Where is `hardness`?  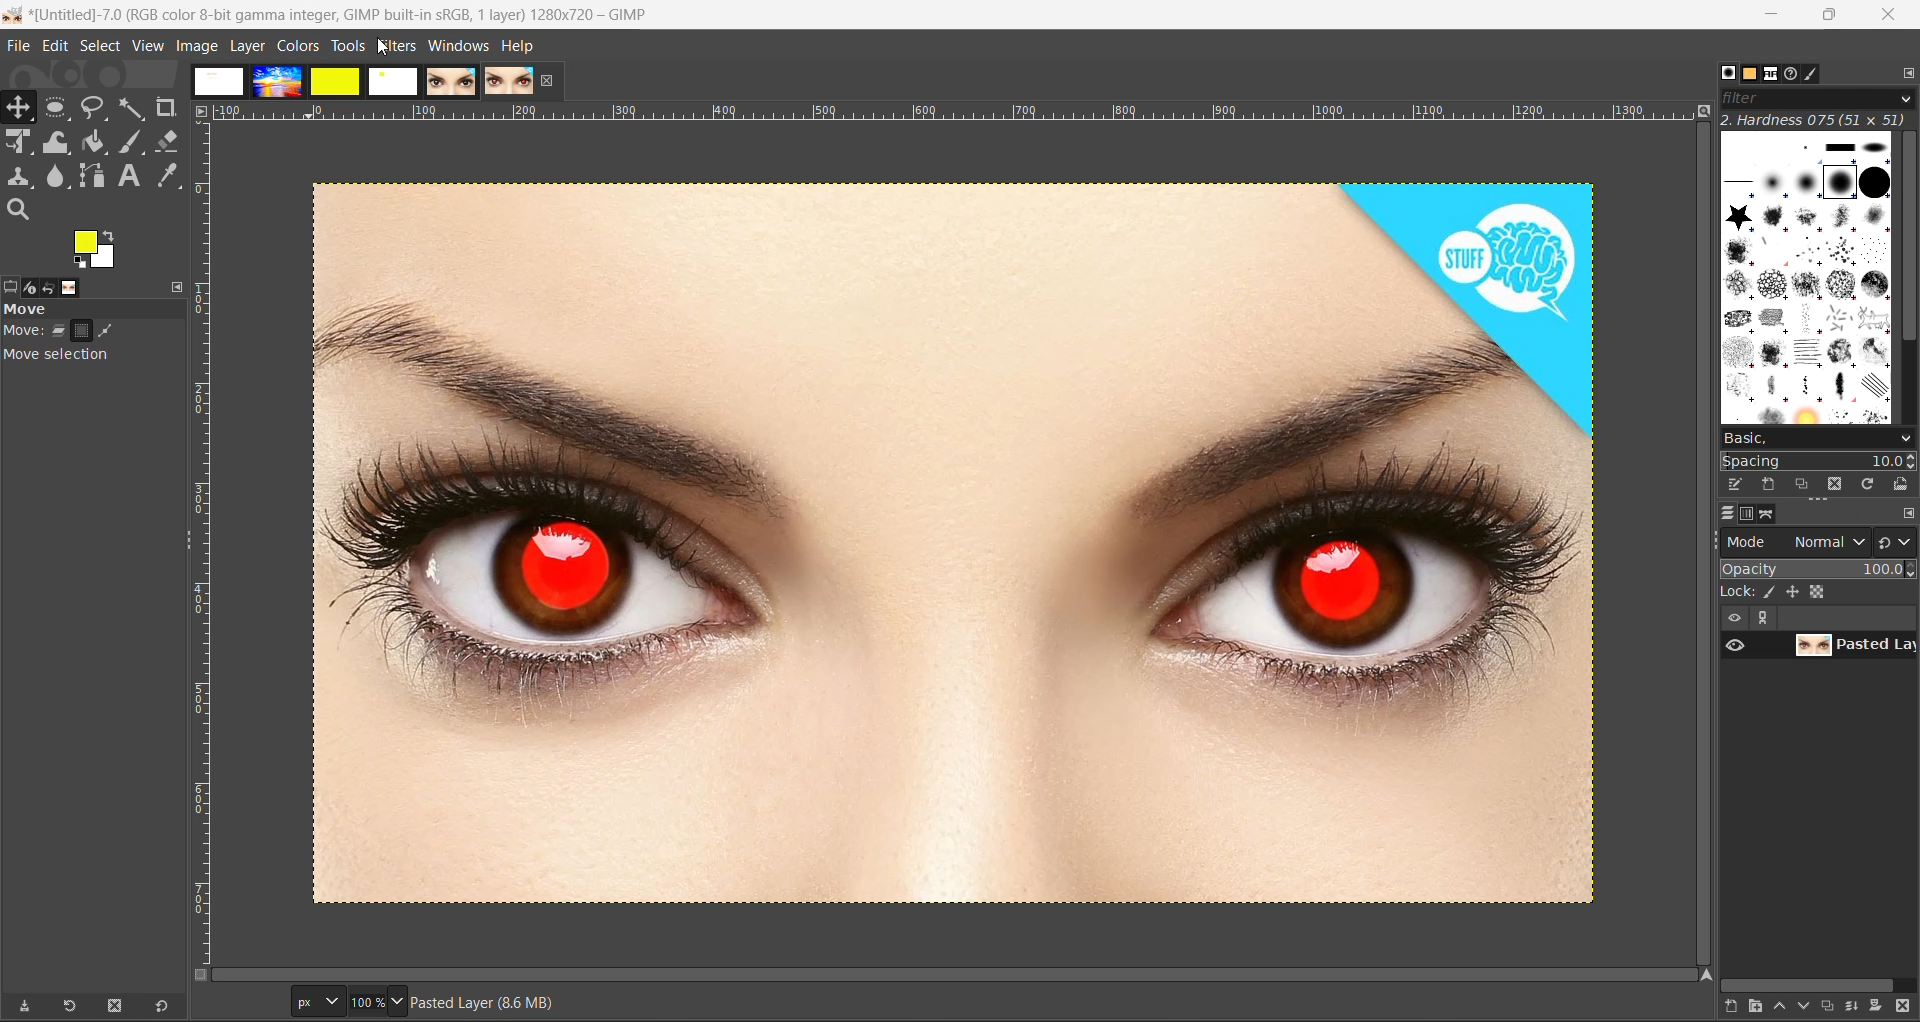
hardness is located at coordinates (1816, 123).